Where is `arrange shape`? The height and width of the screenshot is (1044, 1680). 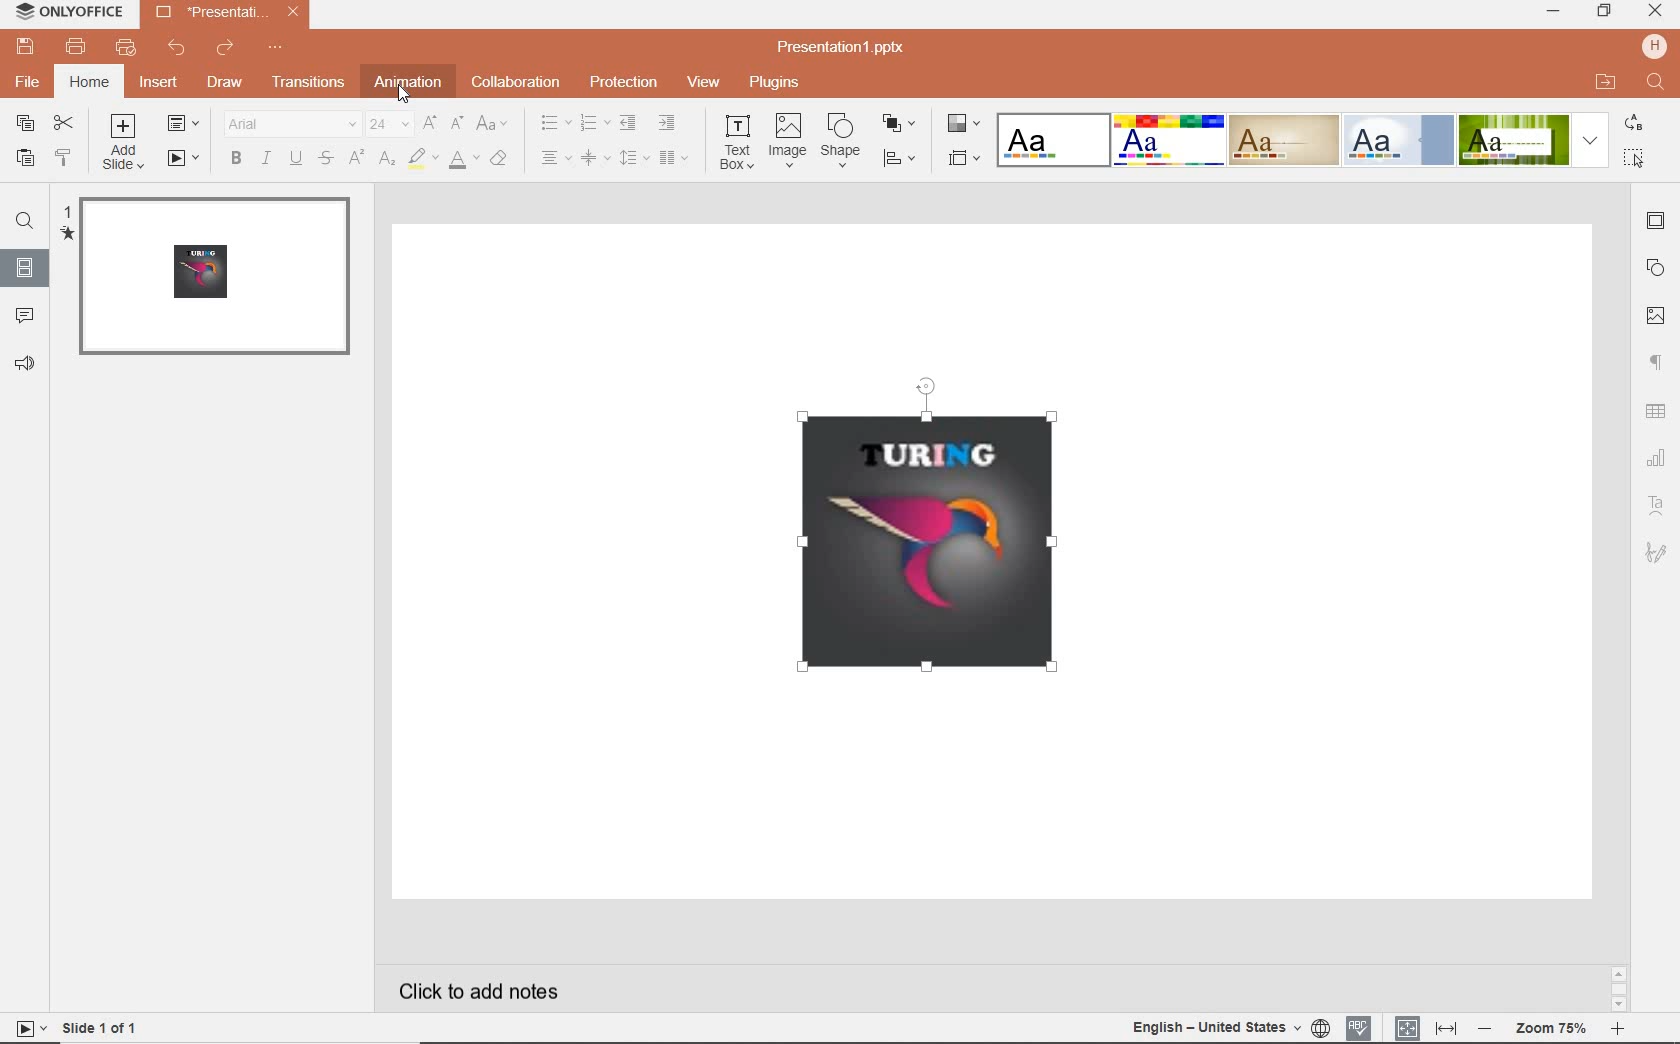
arrange shape is located at coordinates (897, 123).